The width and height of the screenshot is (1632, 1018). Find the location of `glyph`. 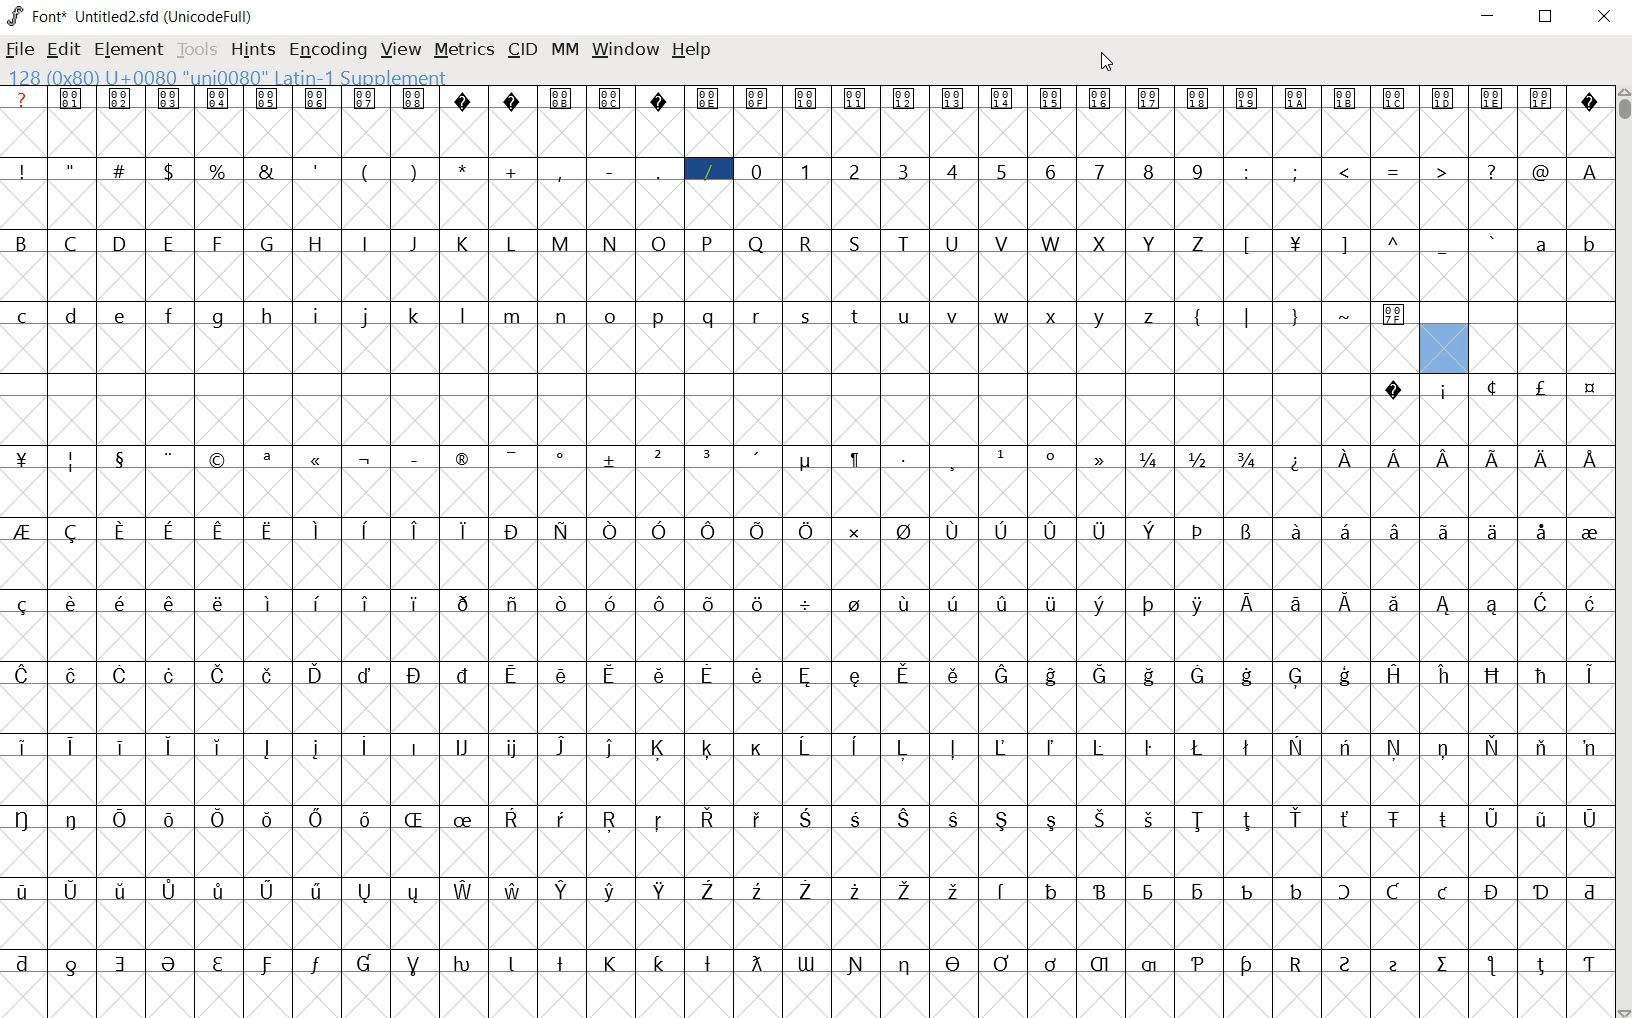

glyph is located at coordinates (71, 98).